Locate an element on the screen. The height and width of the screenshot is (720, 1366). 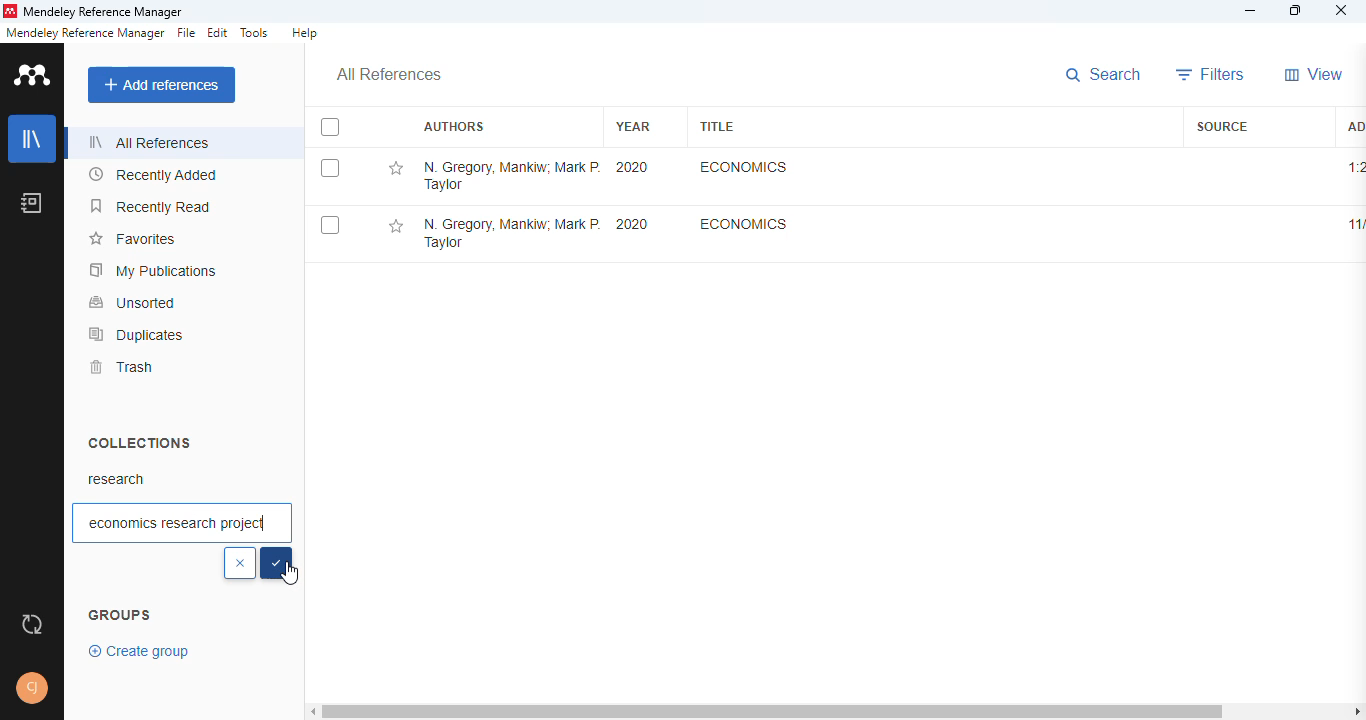
Economics is located at coordinates (744, 223).